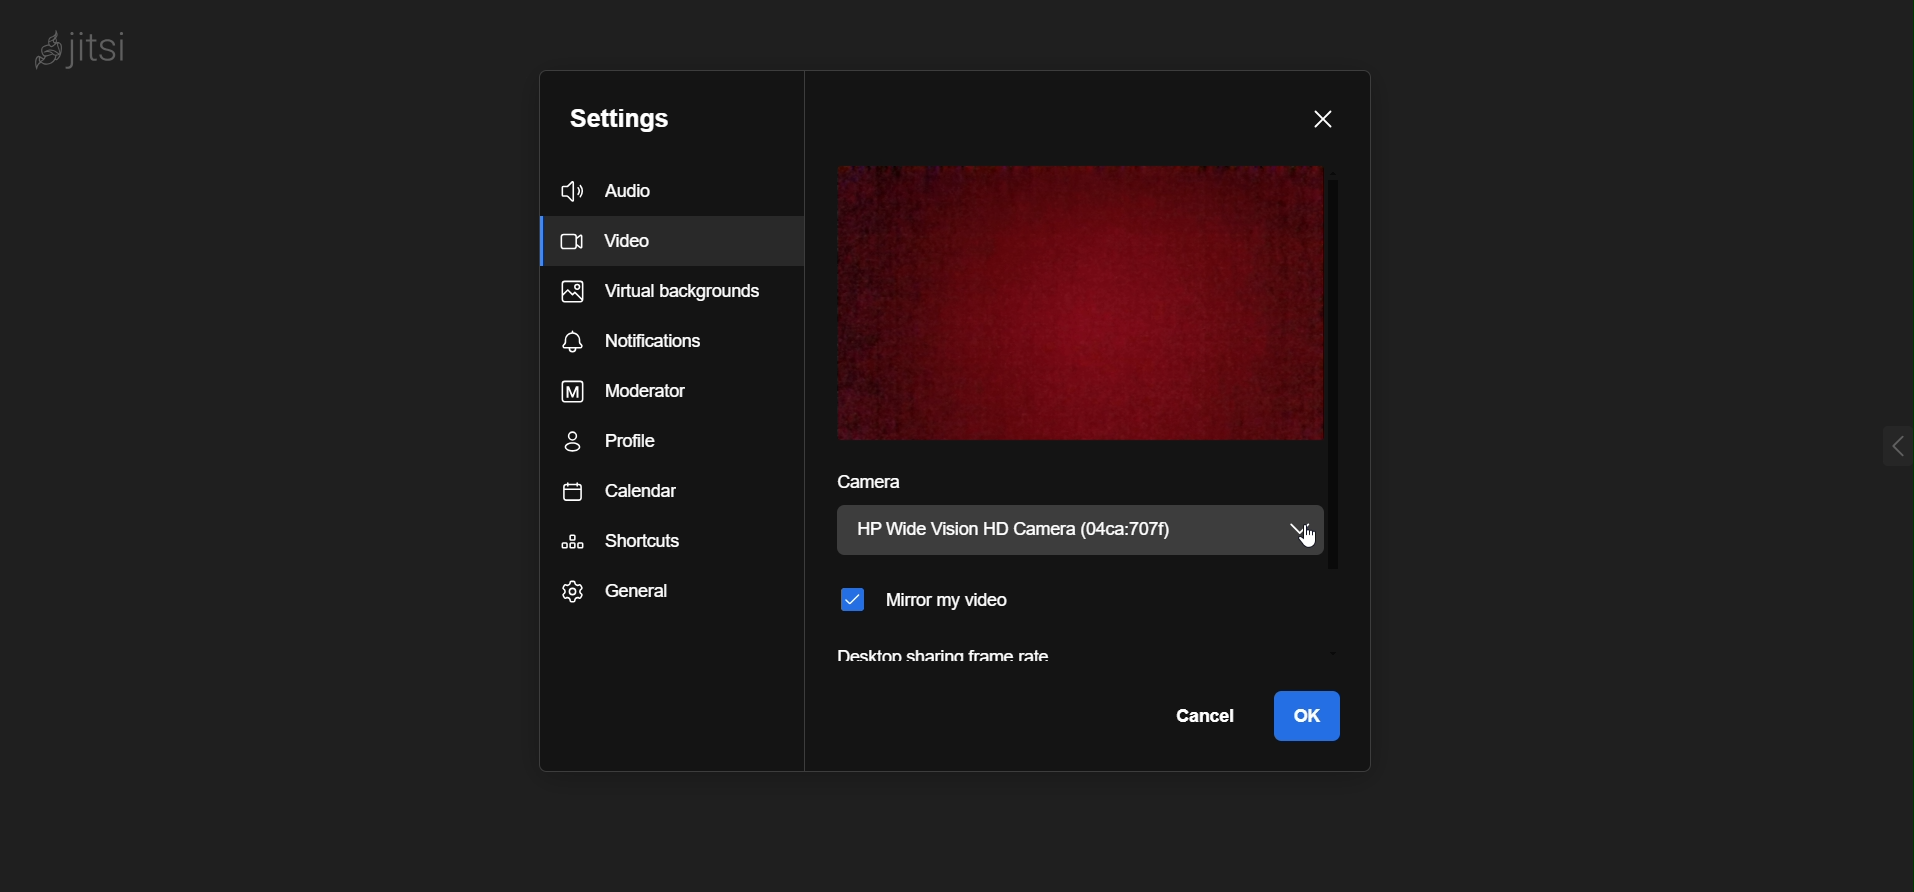  What do you see at coordinates (1309, 530) in the screenshot?
I see `camera dropdown` at bounding box center [1309, 530].